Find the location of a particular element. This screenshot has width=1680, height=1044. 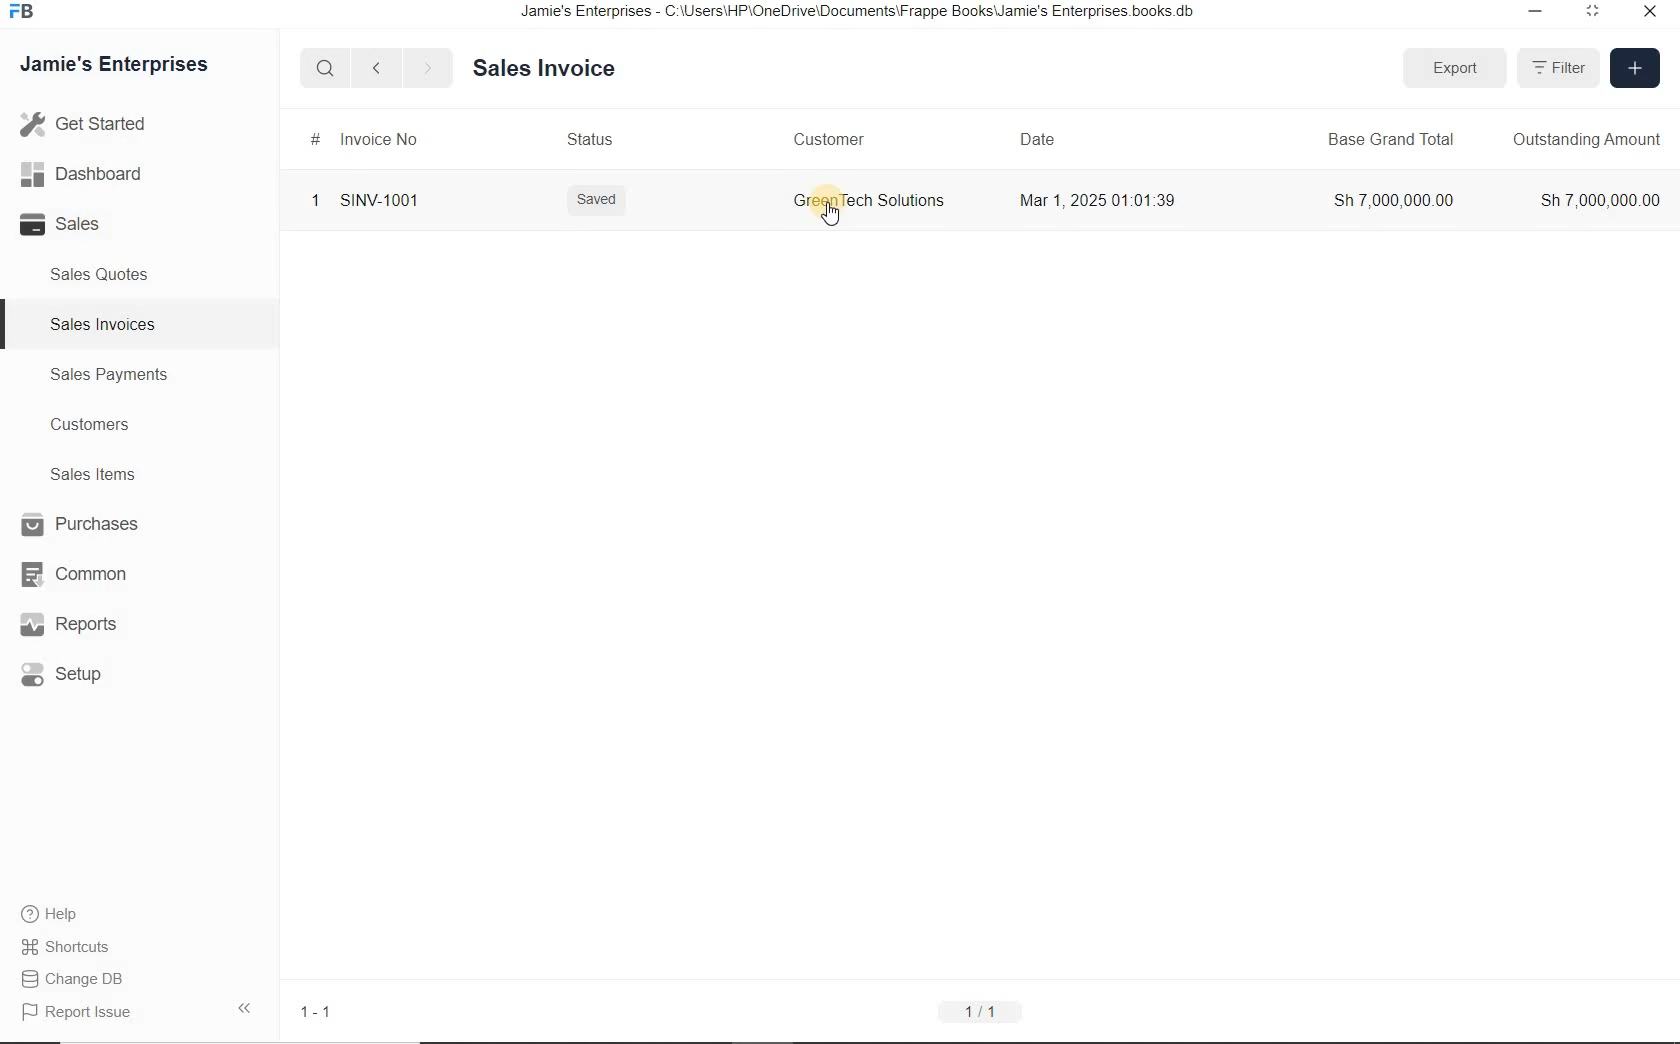

Outstanding Amount is located at coordinates (1587, 140).